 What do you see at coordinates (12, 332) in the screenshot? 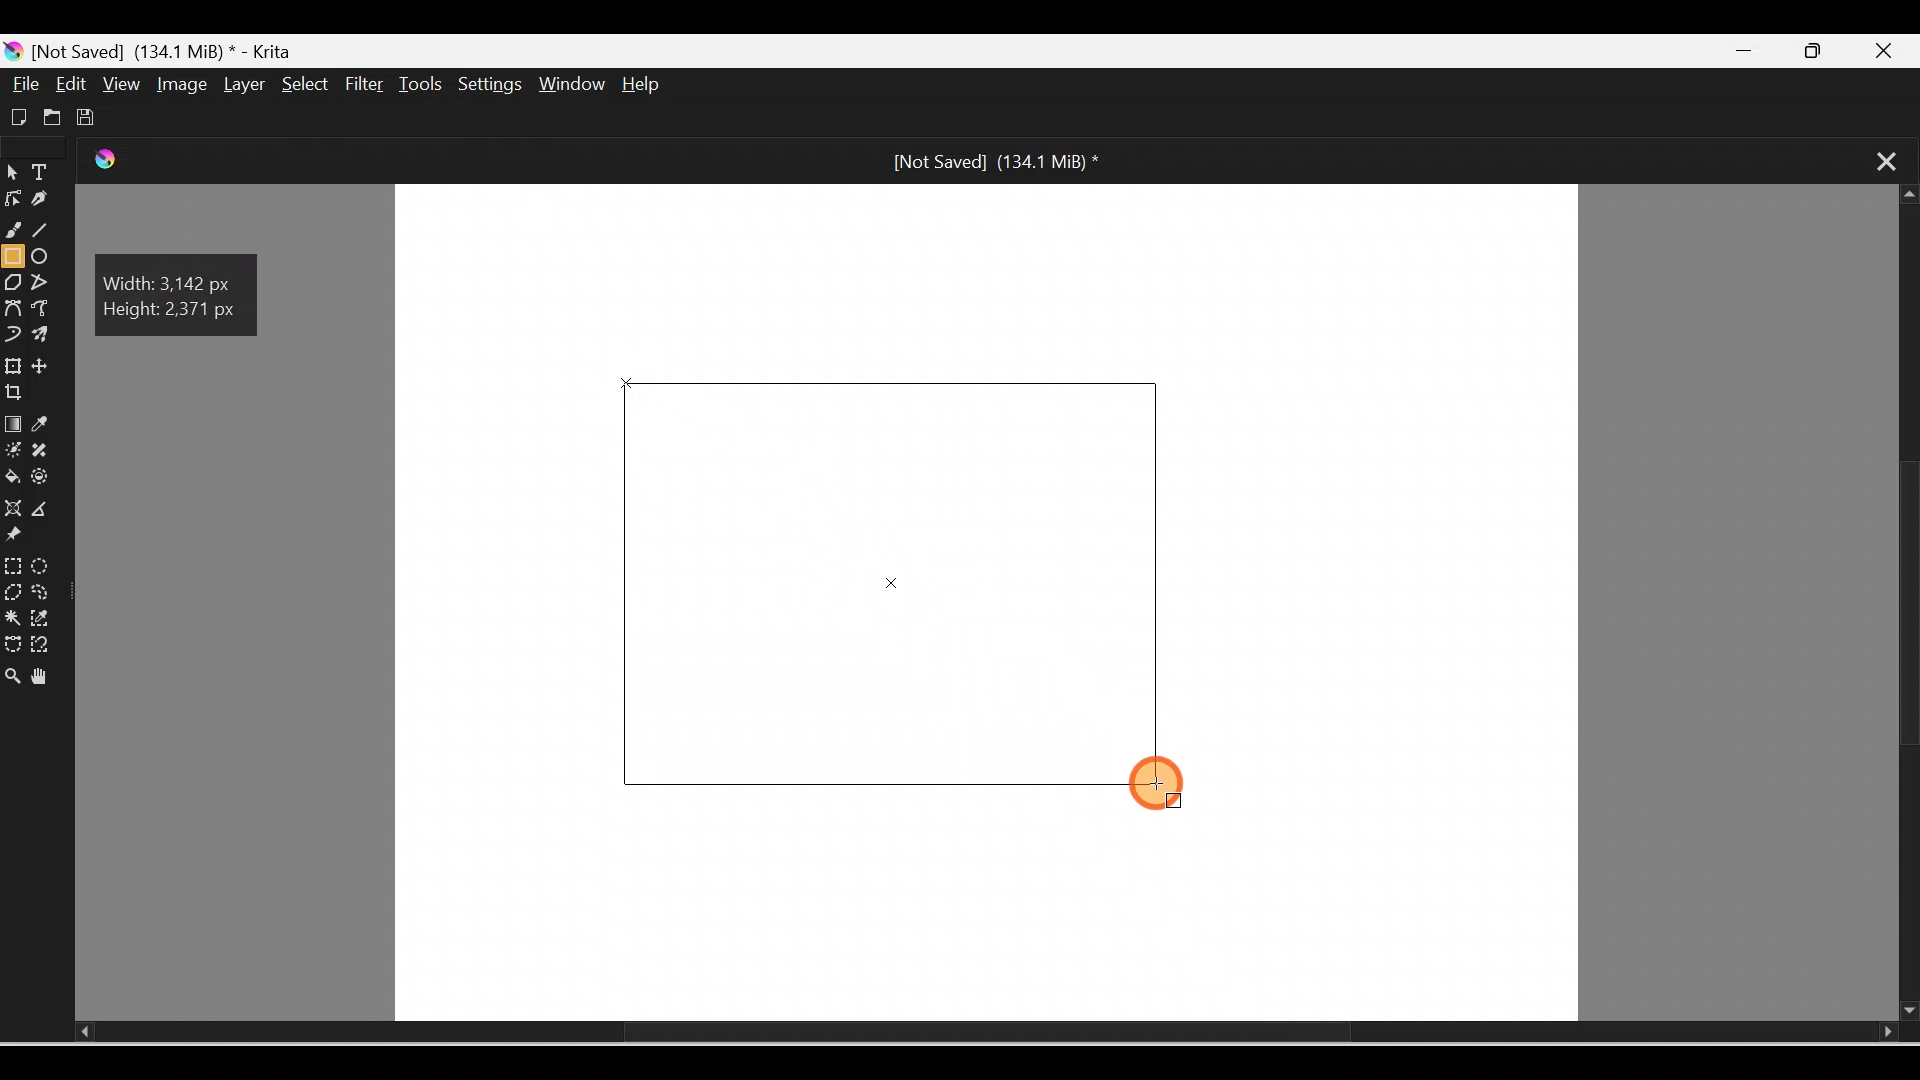
I see `Dynamic brush tool` at bounding box center [12, 332].